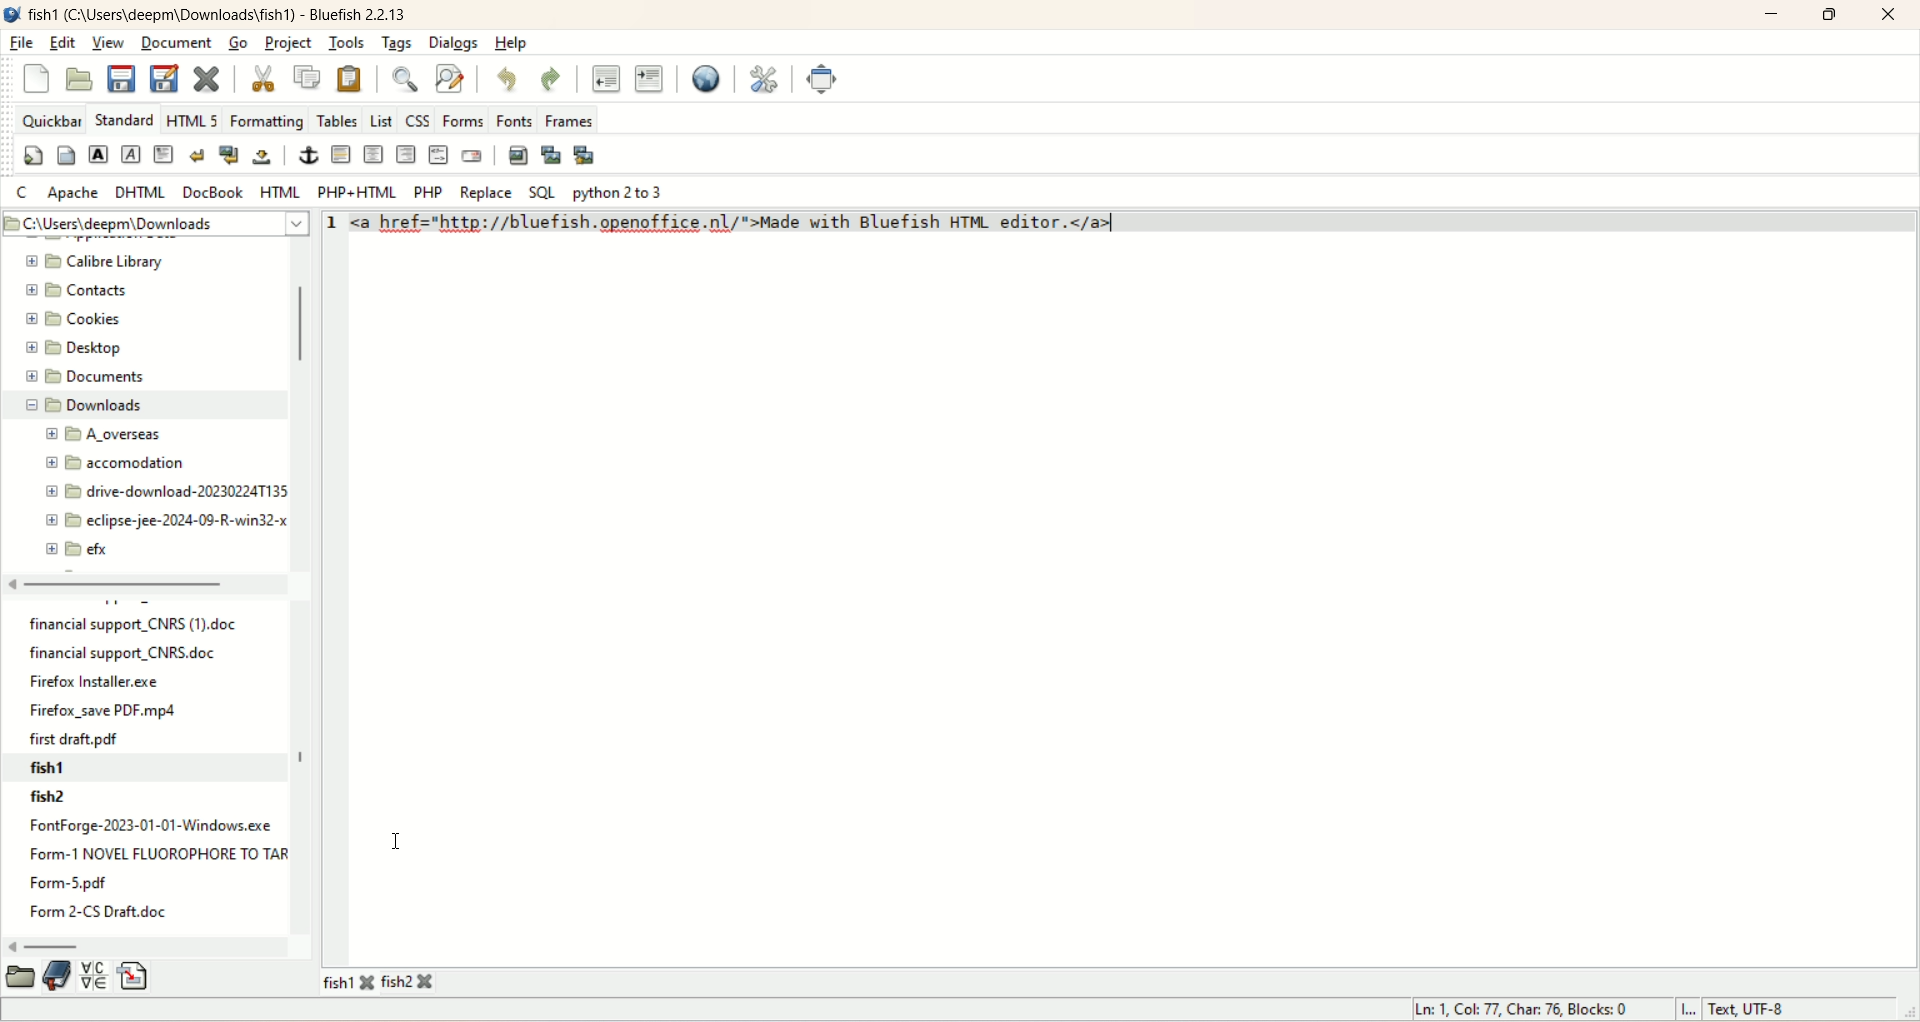  Describe the element at coordinates (764, 73) in the screenshot. I see `edit preferences` at that location.